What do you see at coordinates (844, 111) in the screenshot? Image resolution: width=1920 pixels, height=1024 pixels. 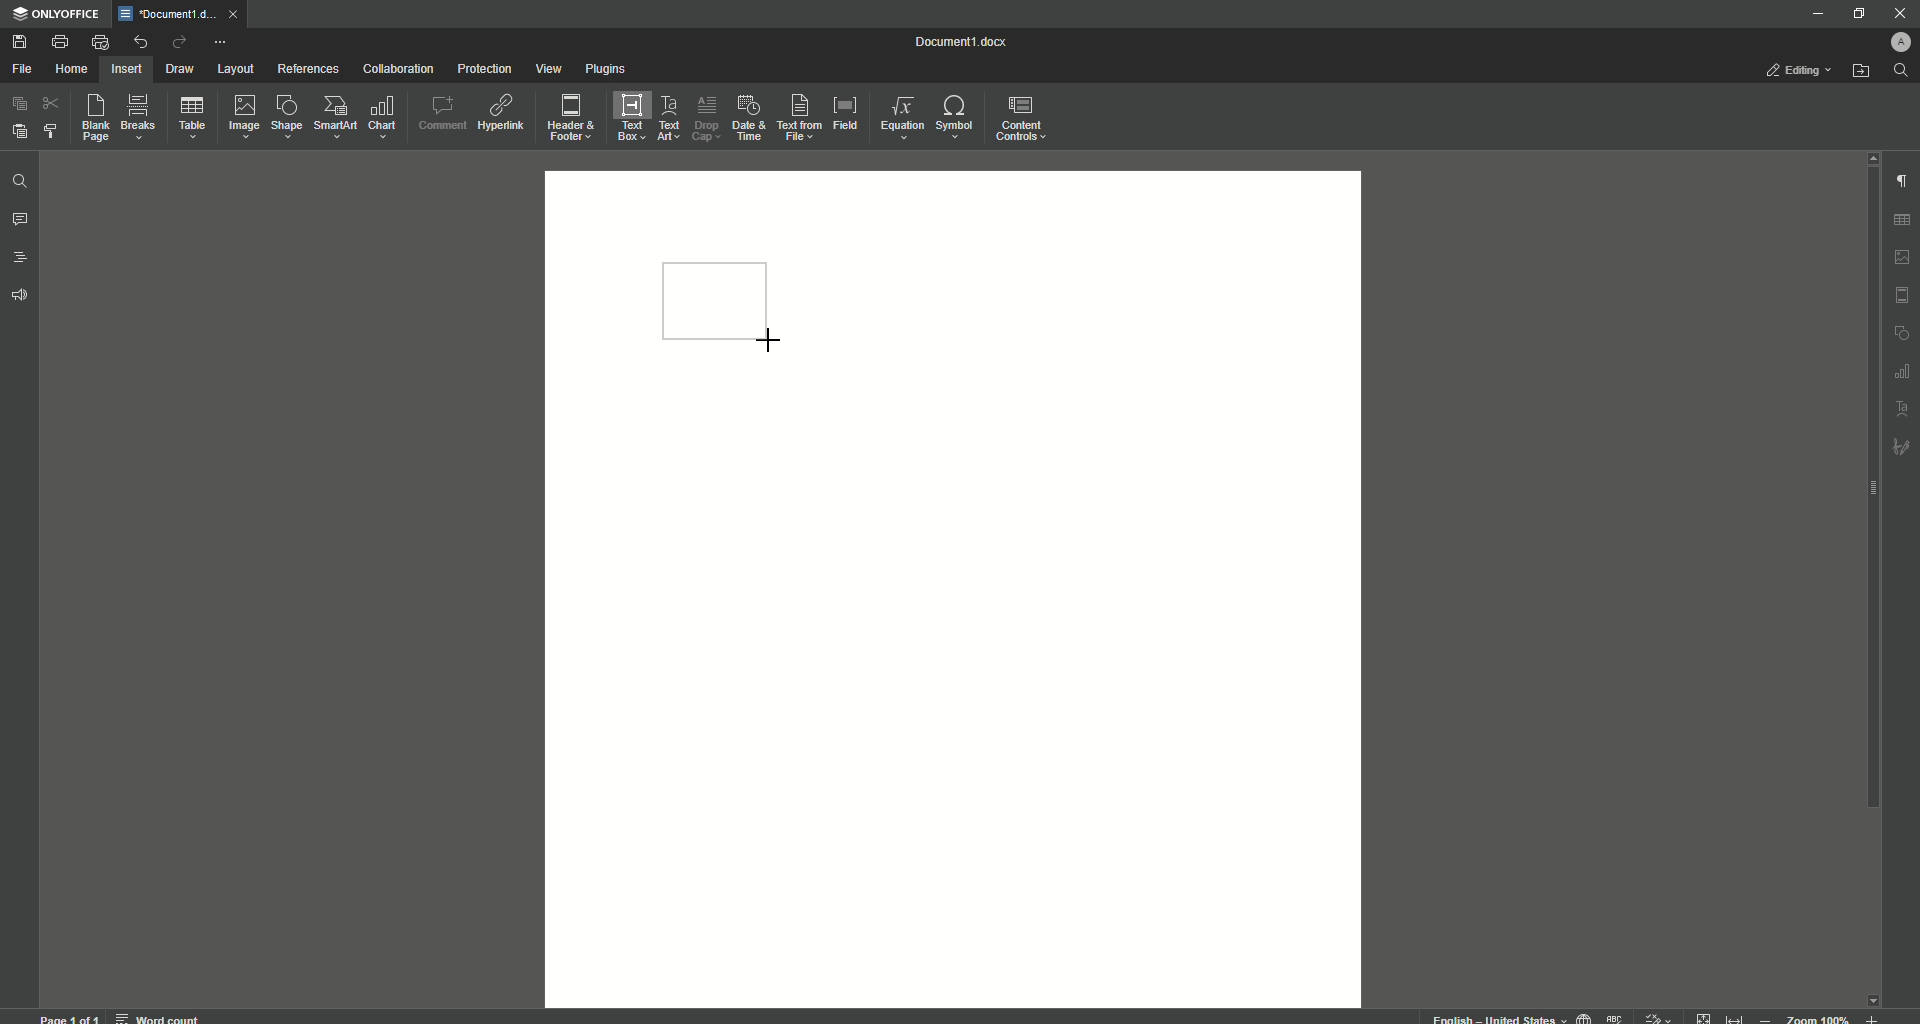 I see `Field` at bounding box center [844, 111].